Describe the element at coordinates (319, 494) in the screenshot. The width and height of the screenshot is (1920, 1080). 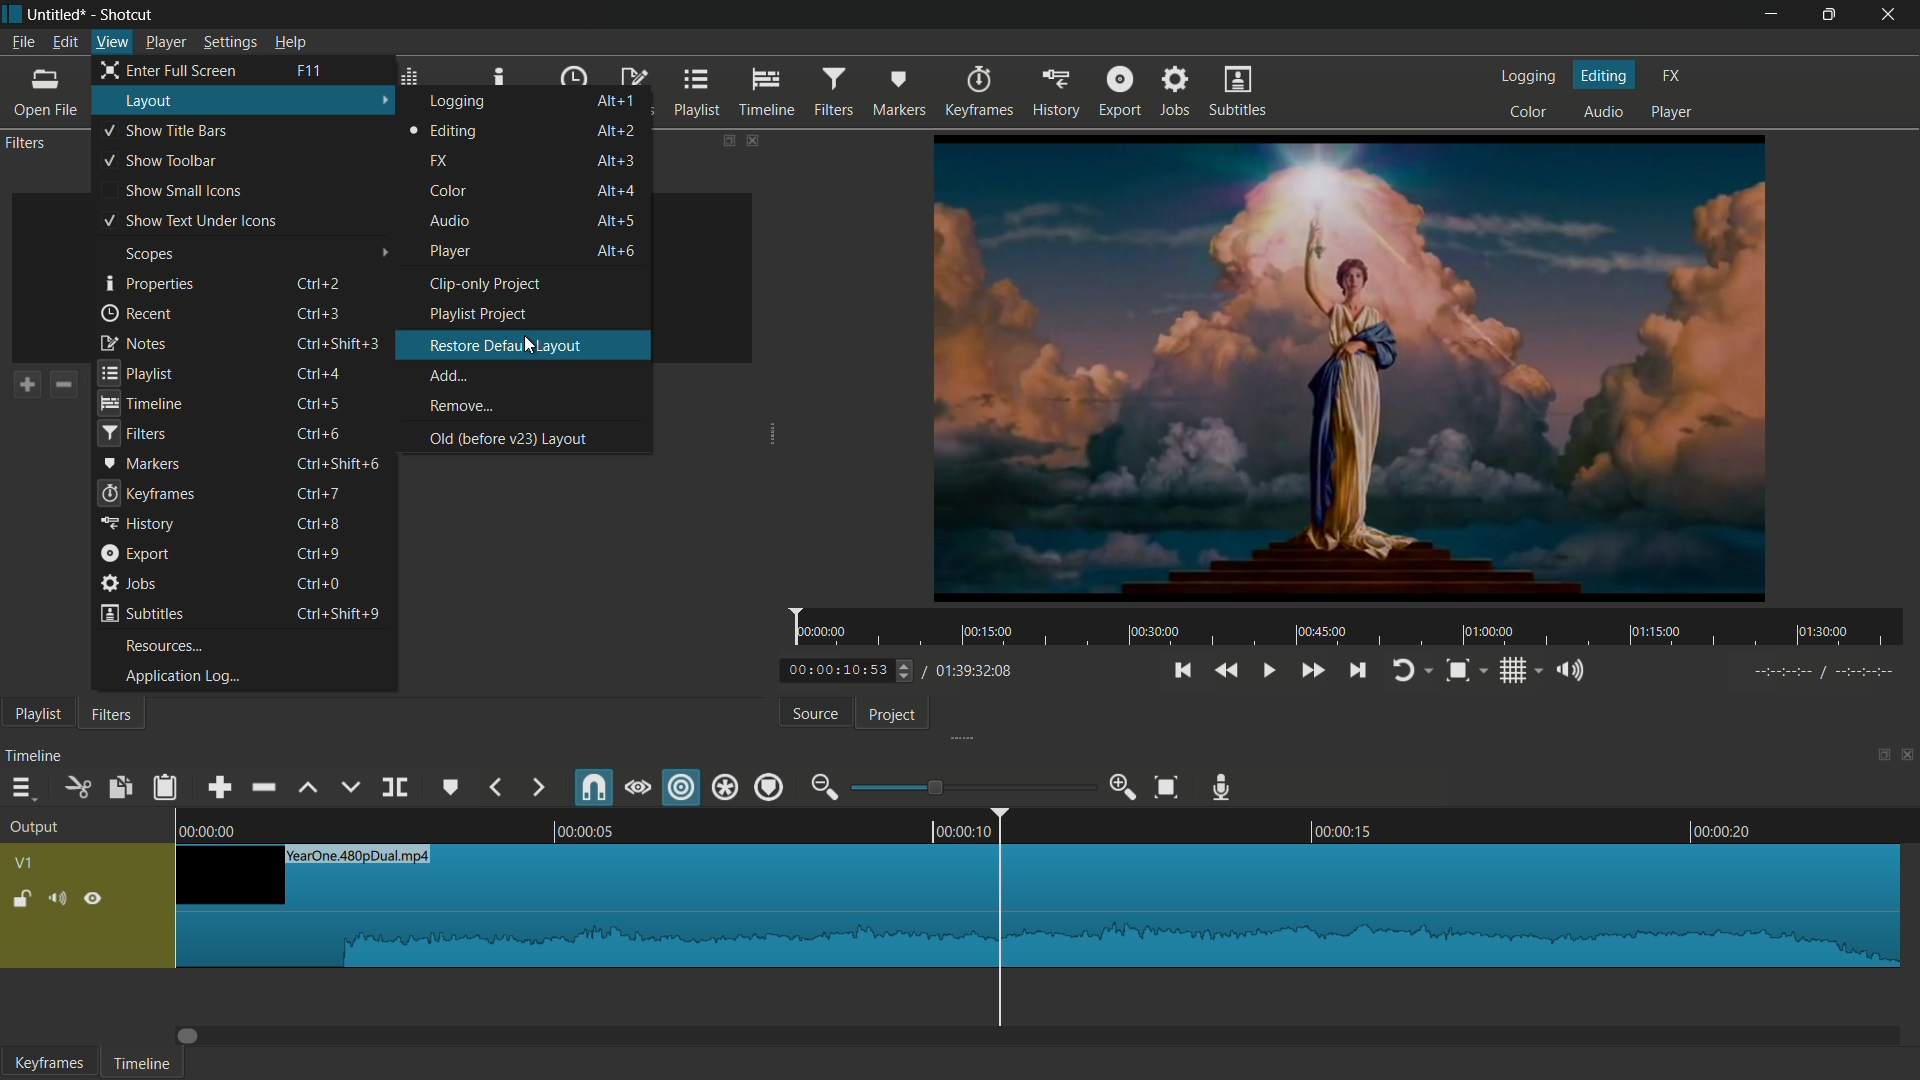
I see `keyboard shortcut` at that location.